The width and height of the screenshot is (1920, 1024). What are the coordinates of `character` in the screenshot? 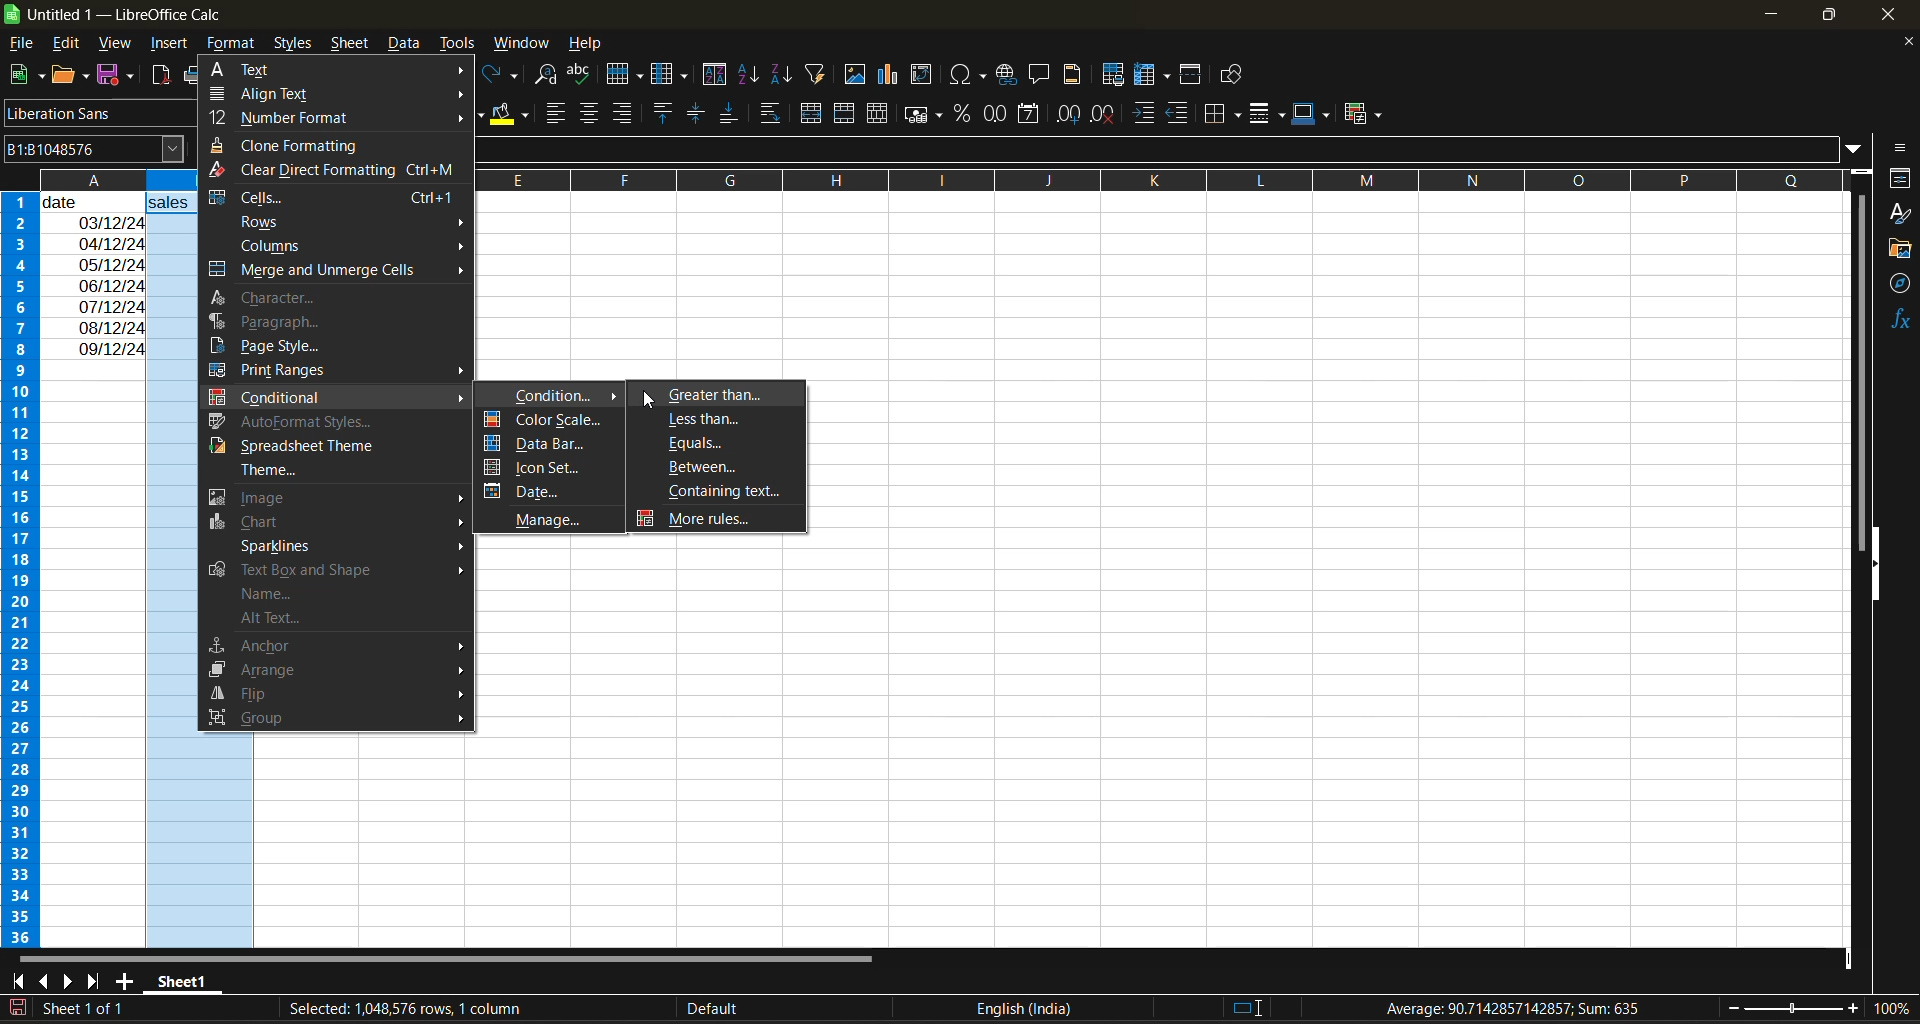 It's located at (277, 300).